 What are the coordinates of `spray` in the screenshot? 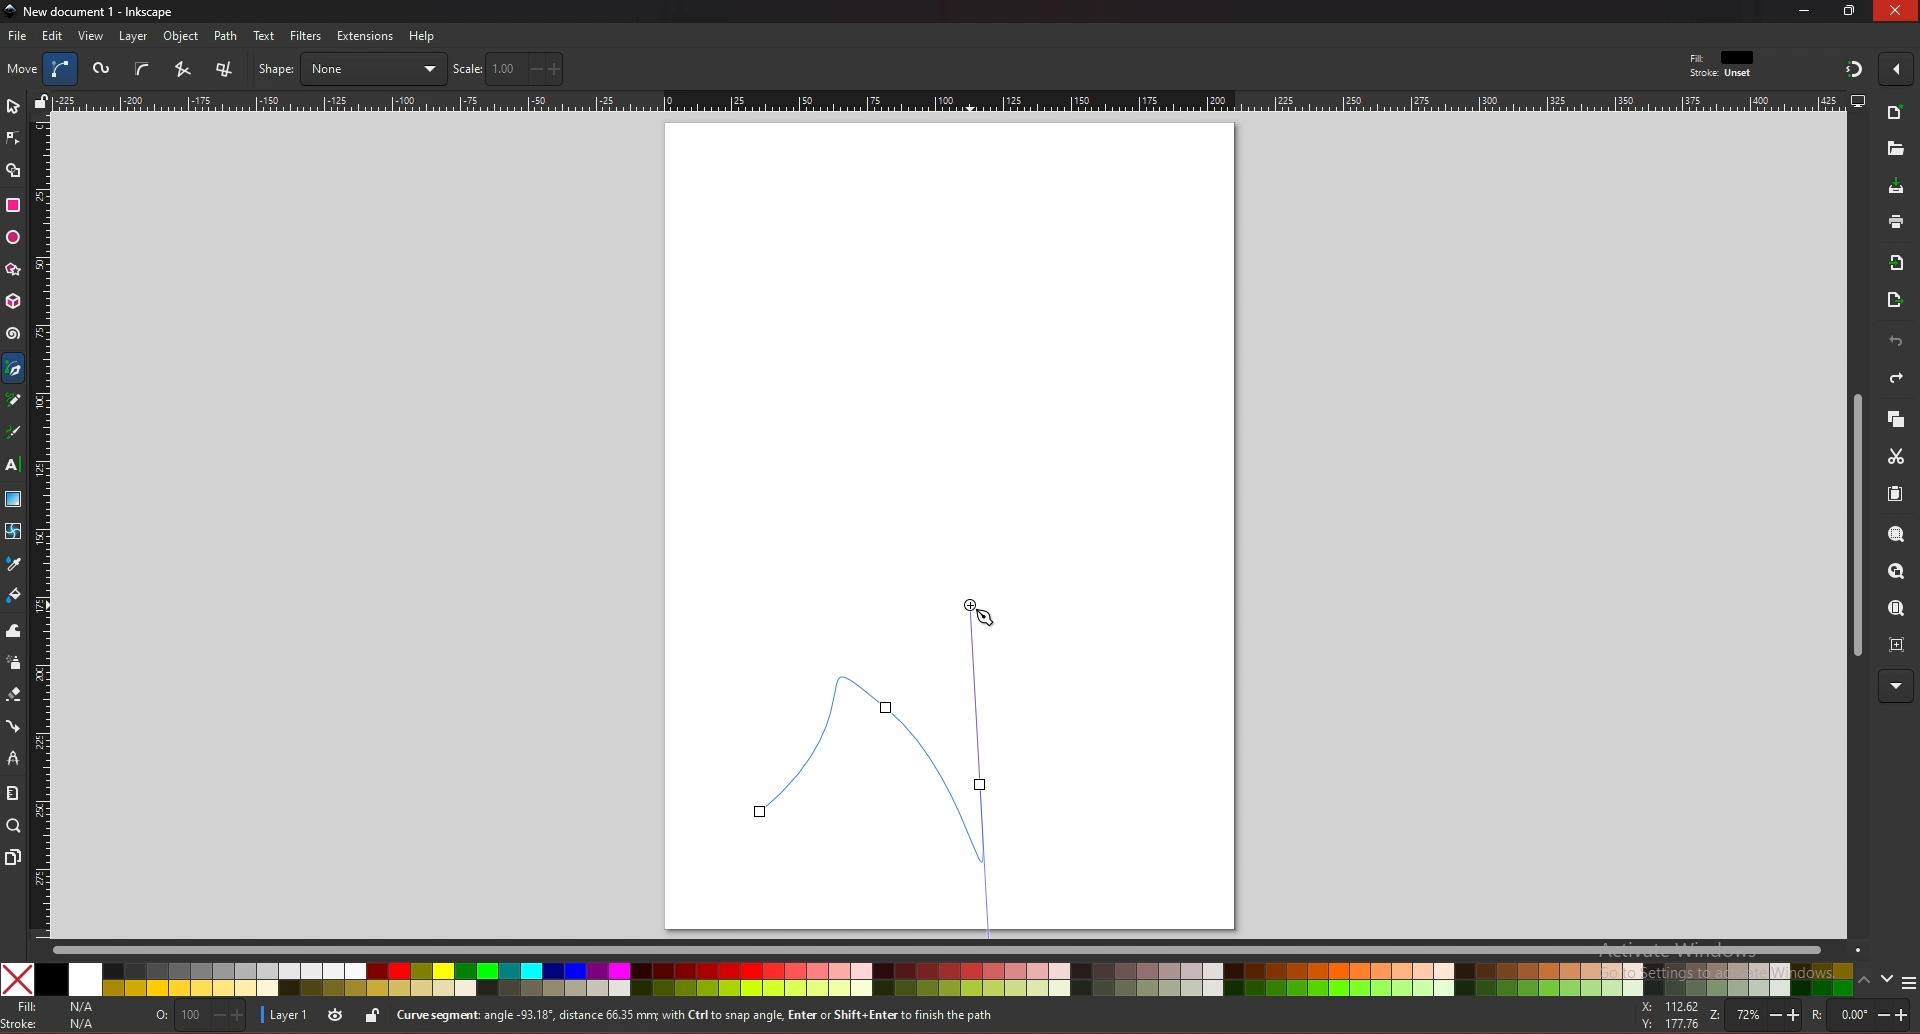 It's located at (13, 663).